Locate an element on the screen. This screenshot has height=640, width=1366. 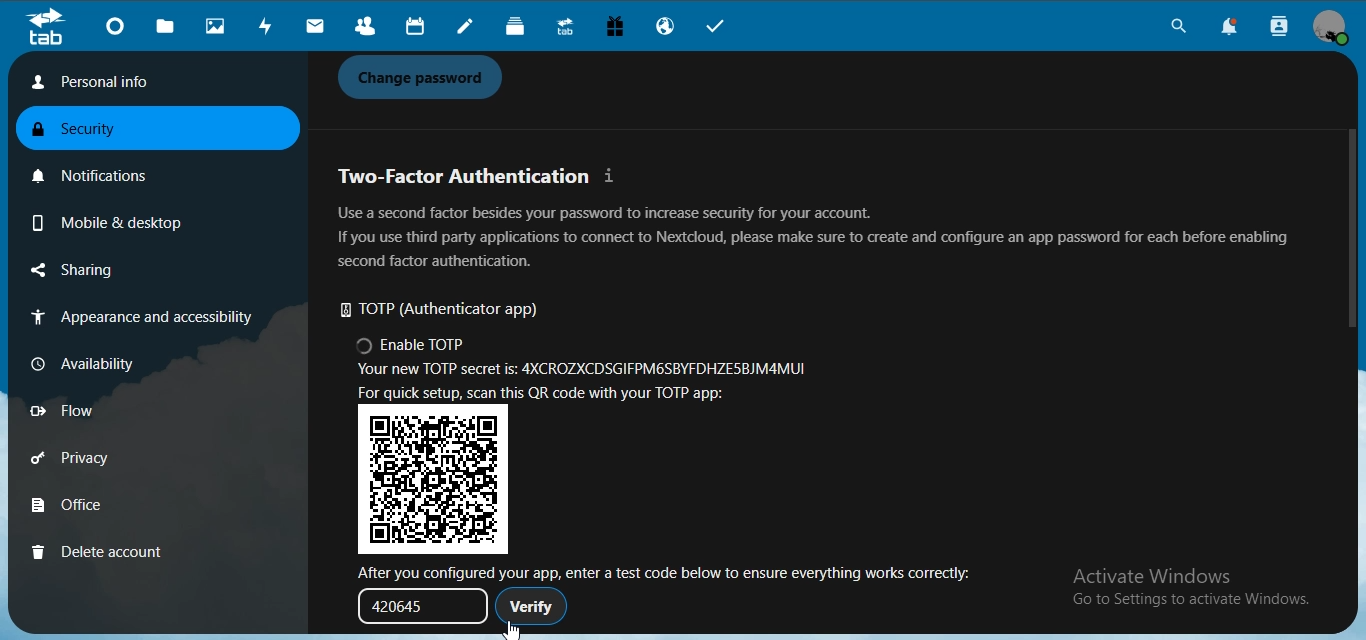
After you configured your app, enter a test code below to ensure everything works correctly: is located at coordinates (672, 571).